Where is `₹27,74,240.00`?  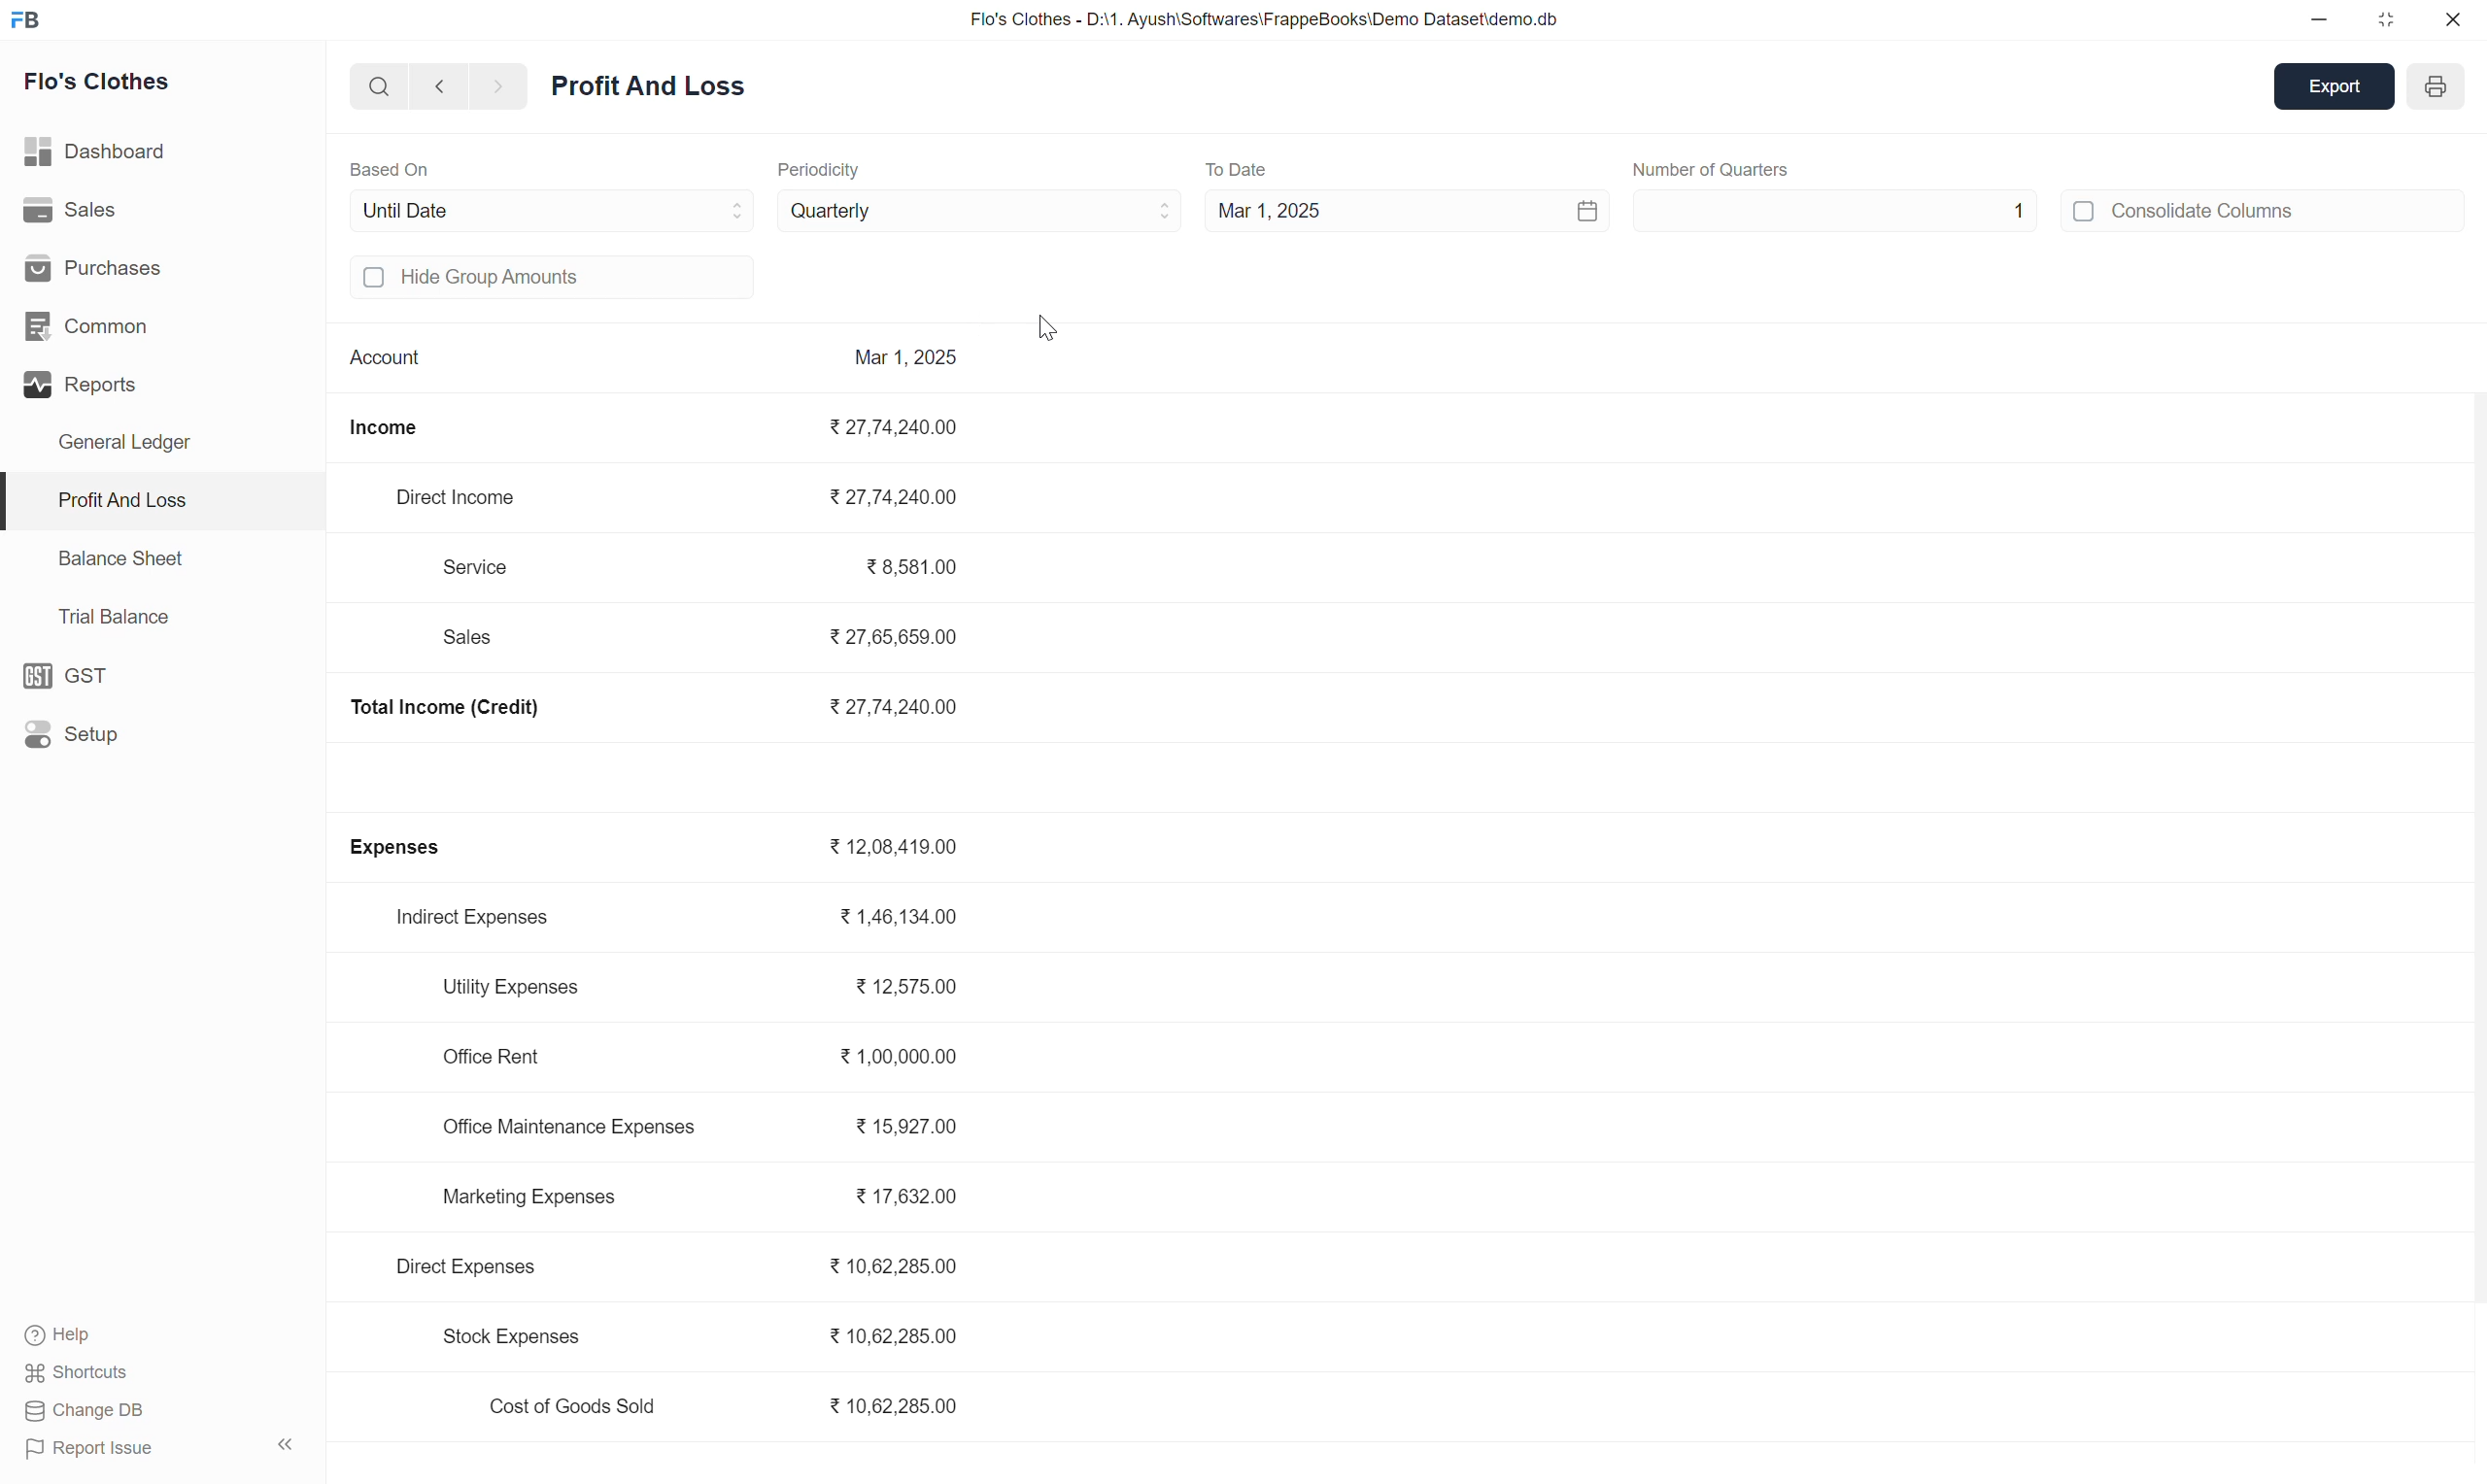 ₹27,74,240.00 is located at coordinates (903, 428).